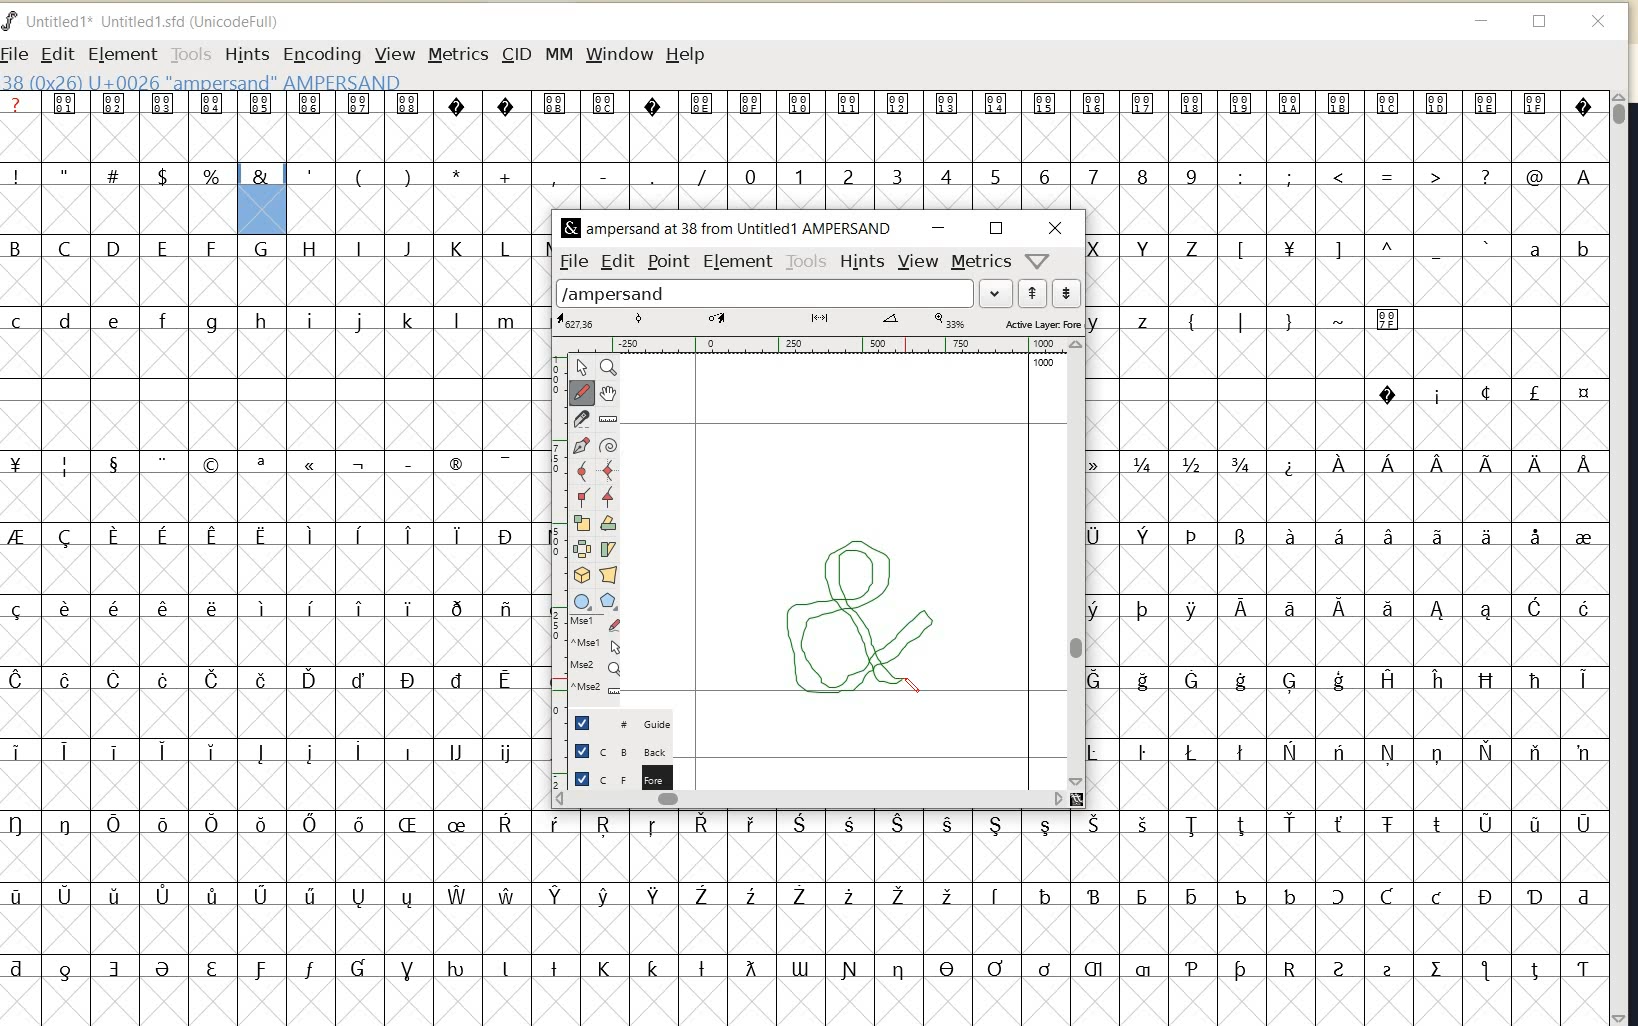 The image size is (1638, 1026). What do you see at coordinates (948, 150) in the screenshot?
I see `glyph characters & numbers` at bounding box center [948, 150].